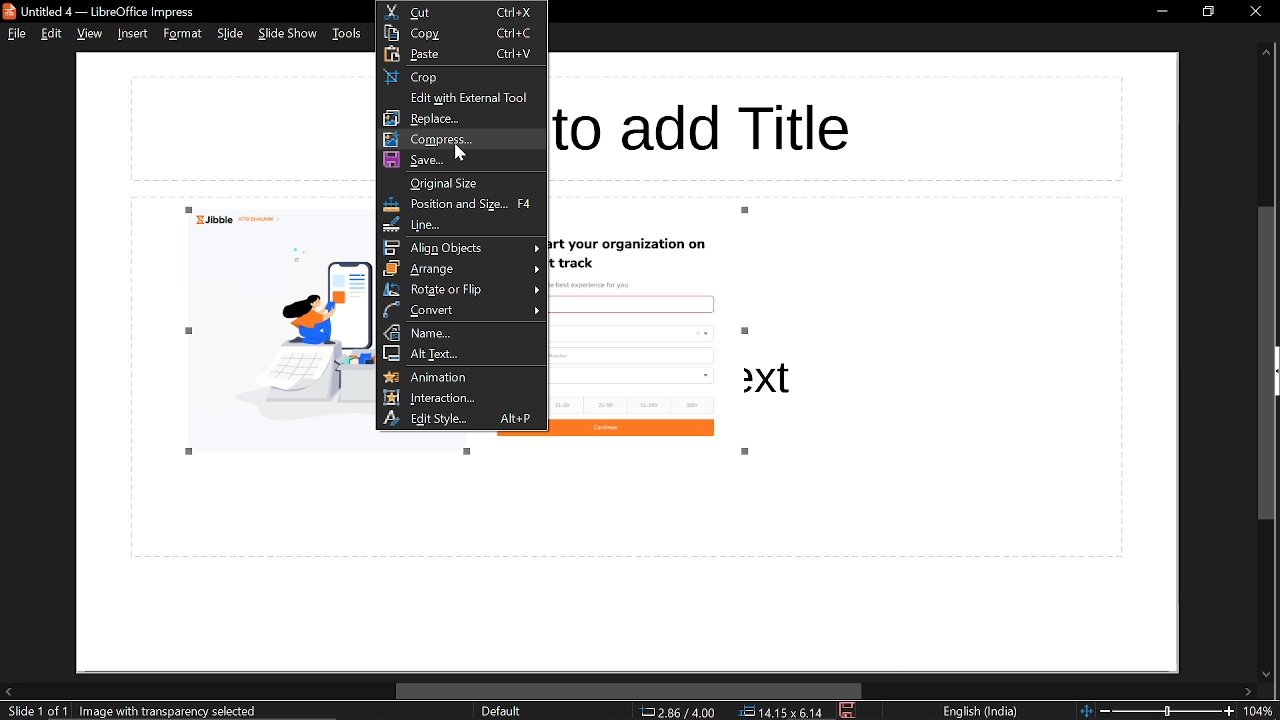  What do you see at coordinates (1162, 10) in the screenshot?
I see `minimize` at bounding box center [1162, 10].